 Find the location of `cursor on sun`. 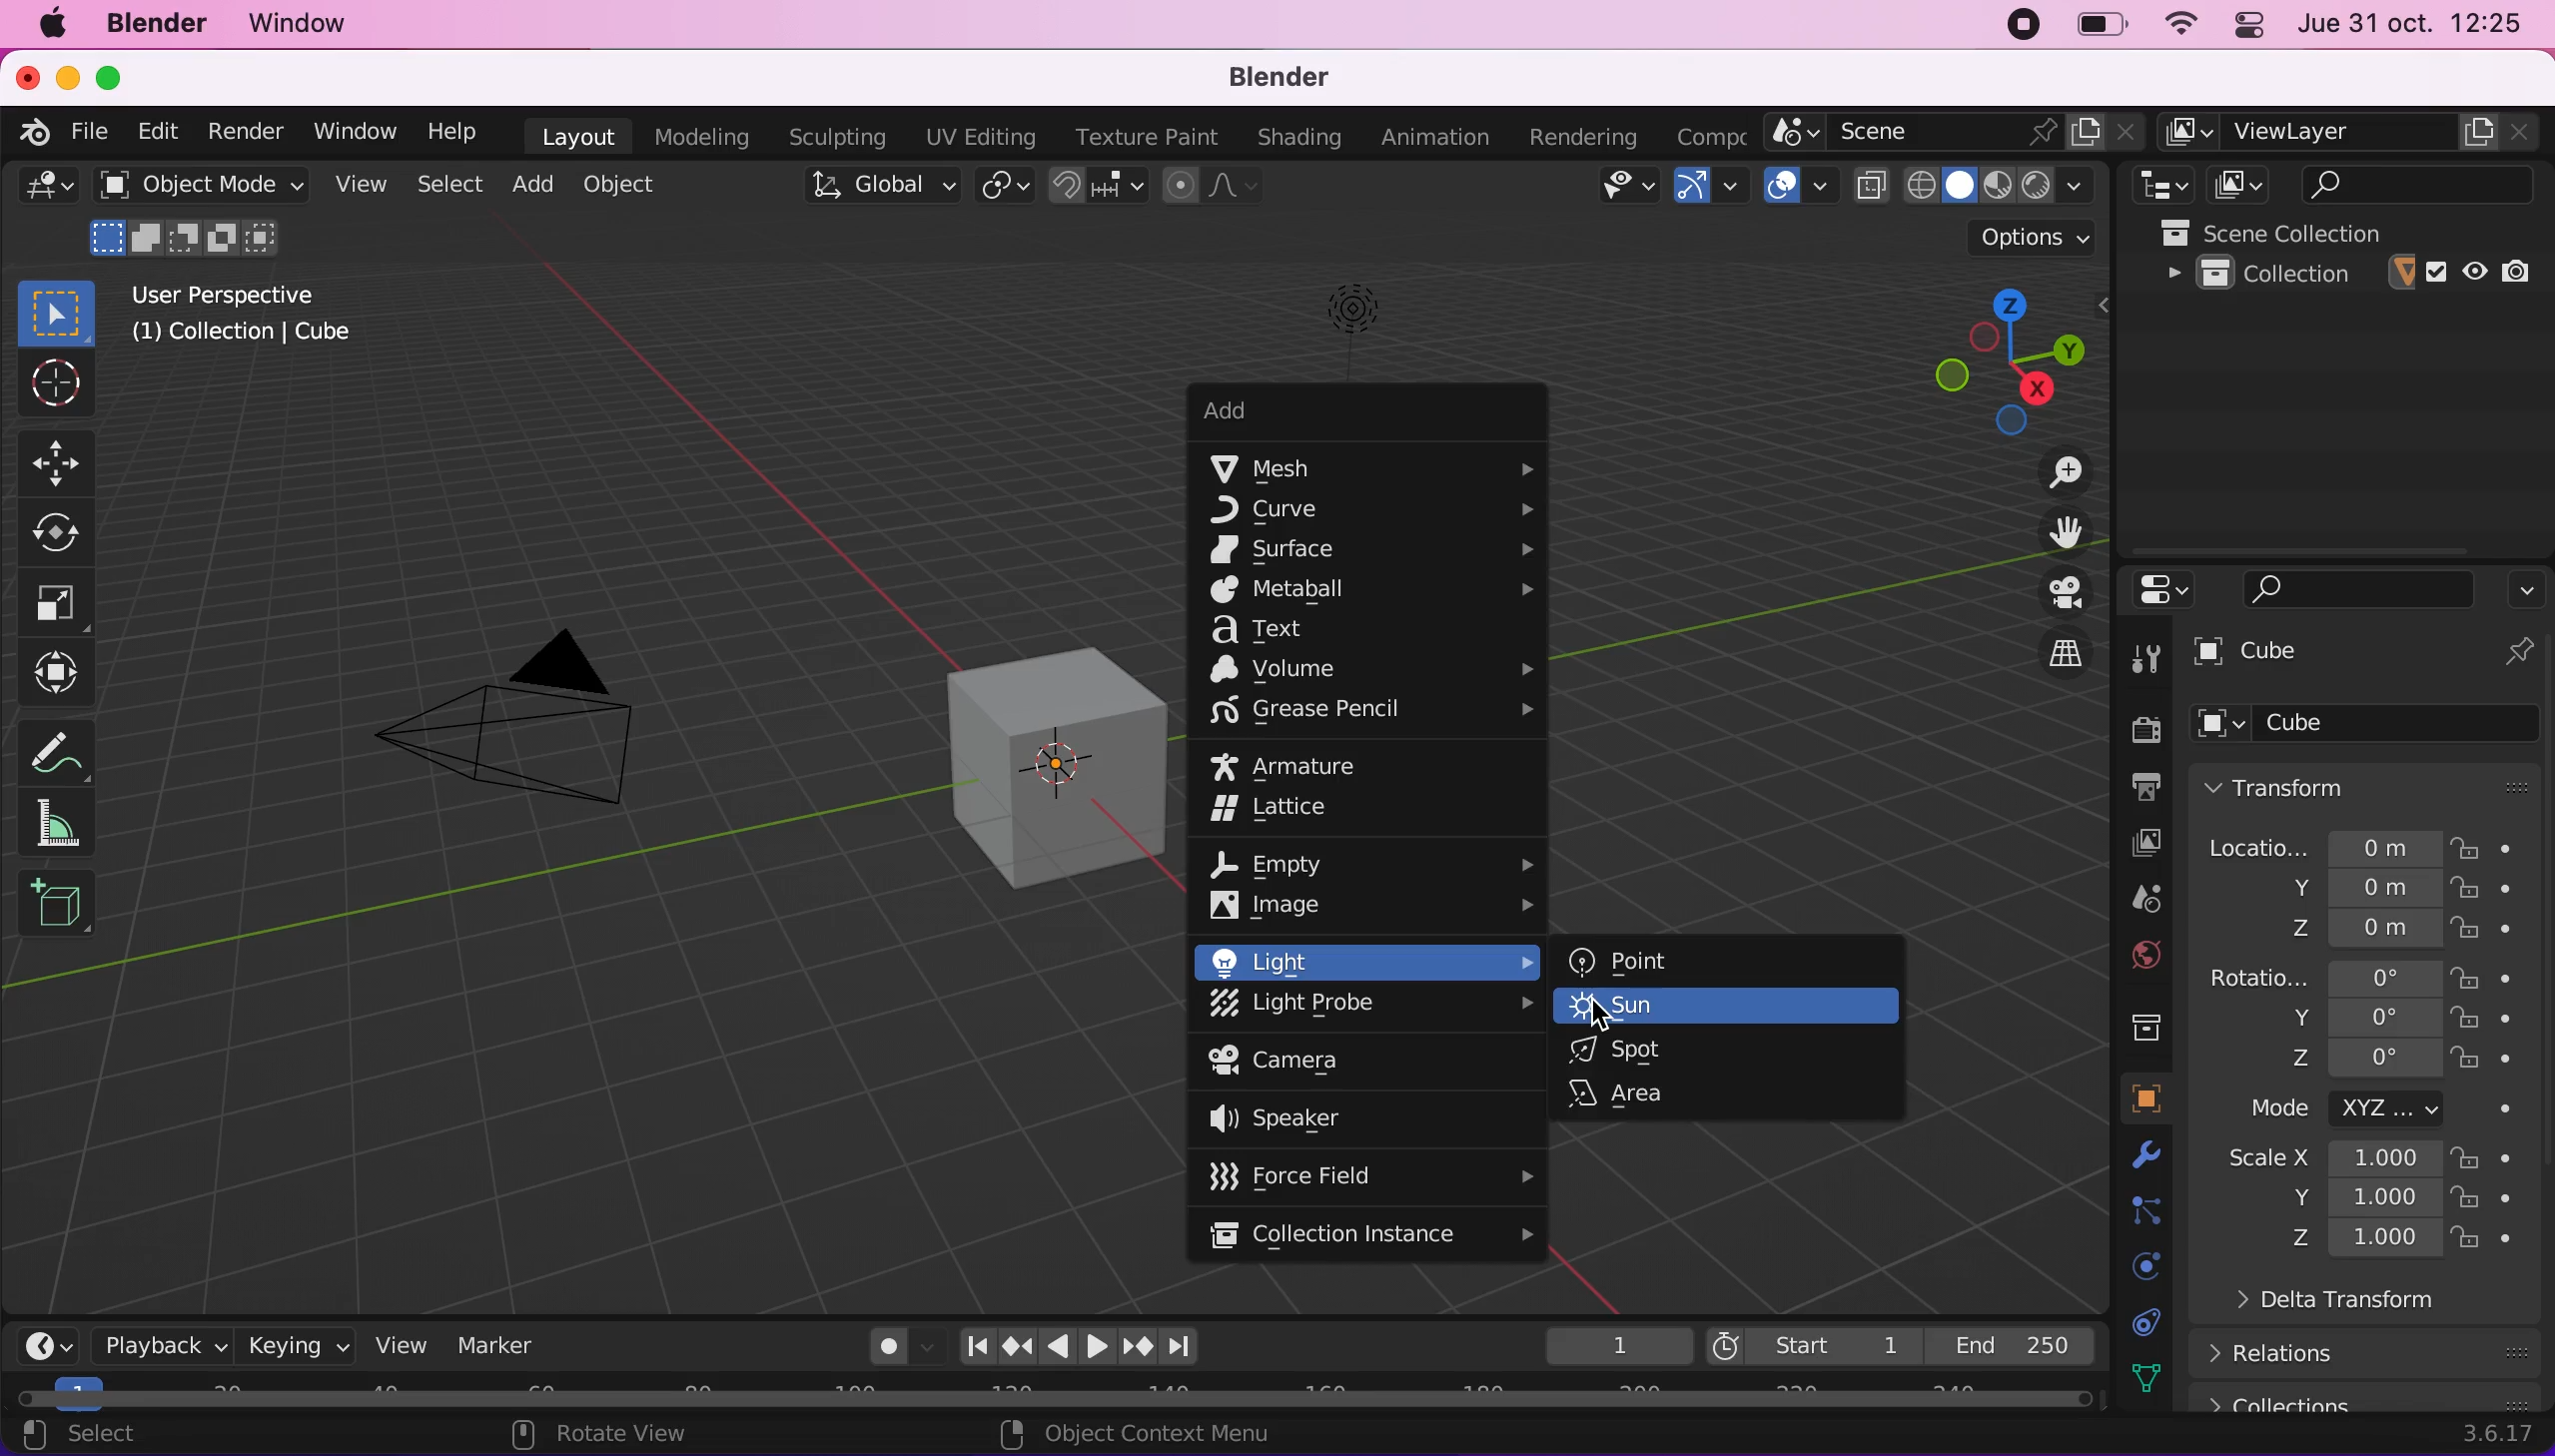

cursor on sun is located at coordinates (1607, 1015).